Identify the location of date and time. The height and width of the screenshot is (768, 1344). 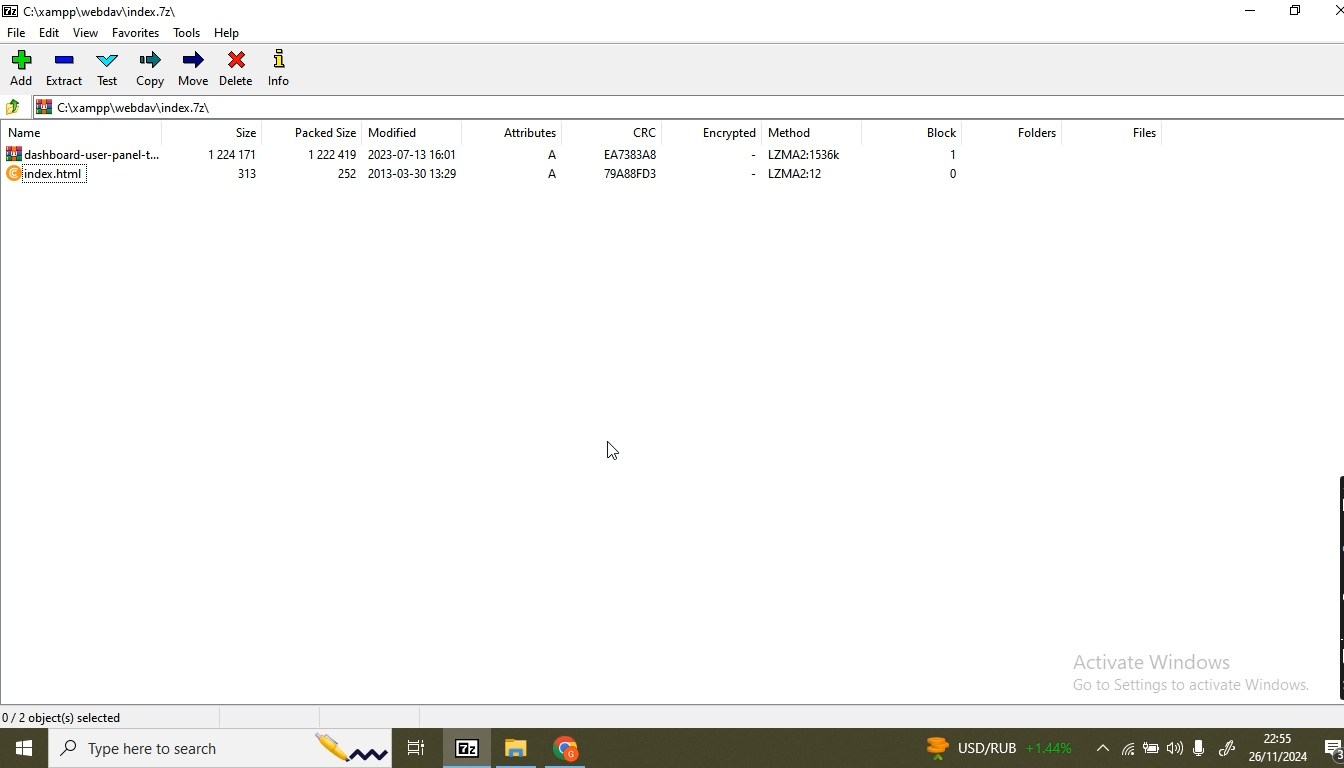
(1277, 748).